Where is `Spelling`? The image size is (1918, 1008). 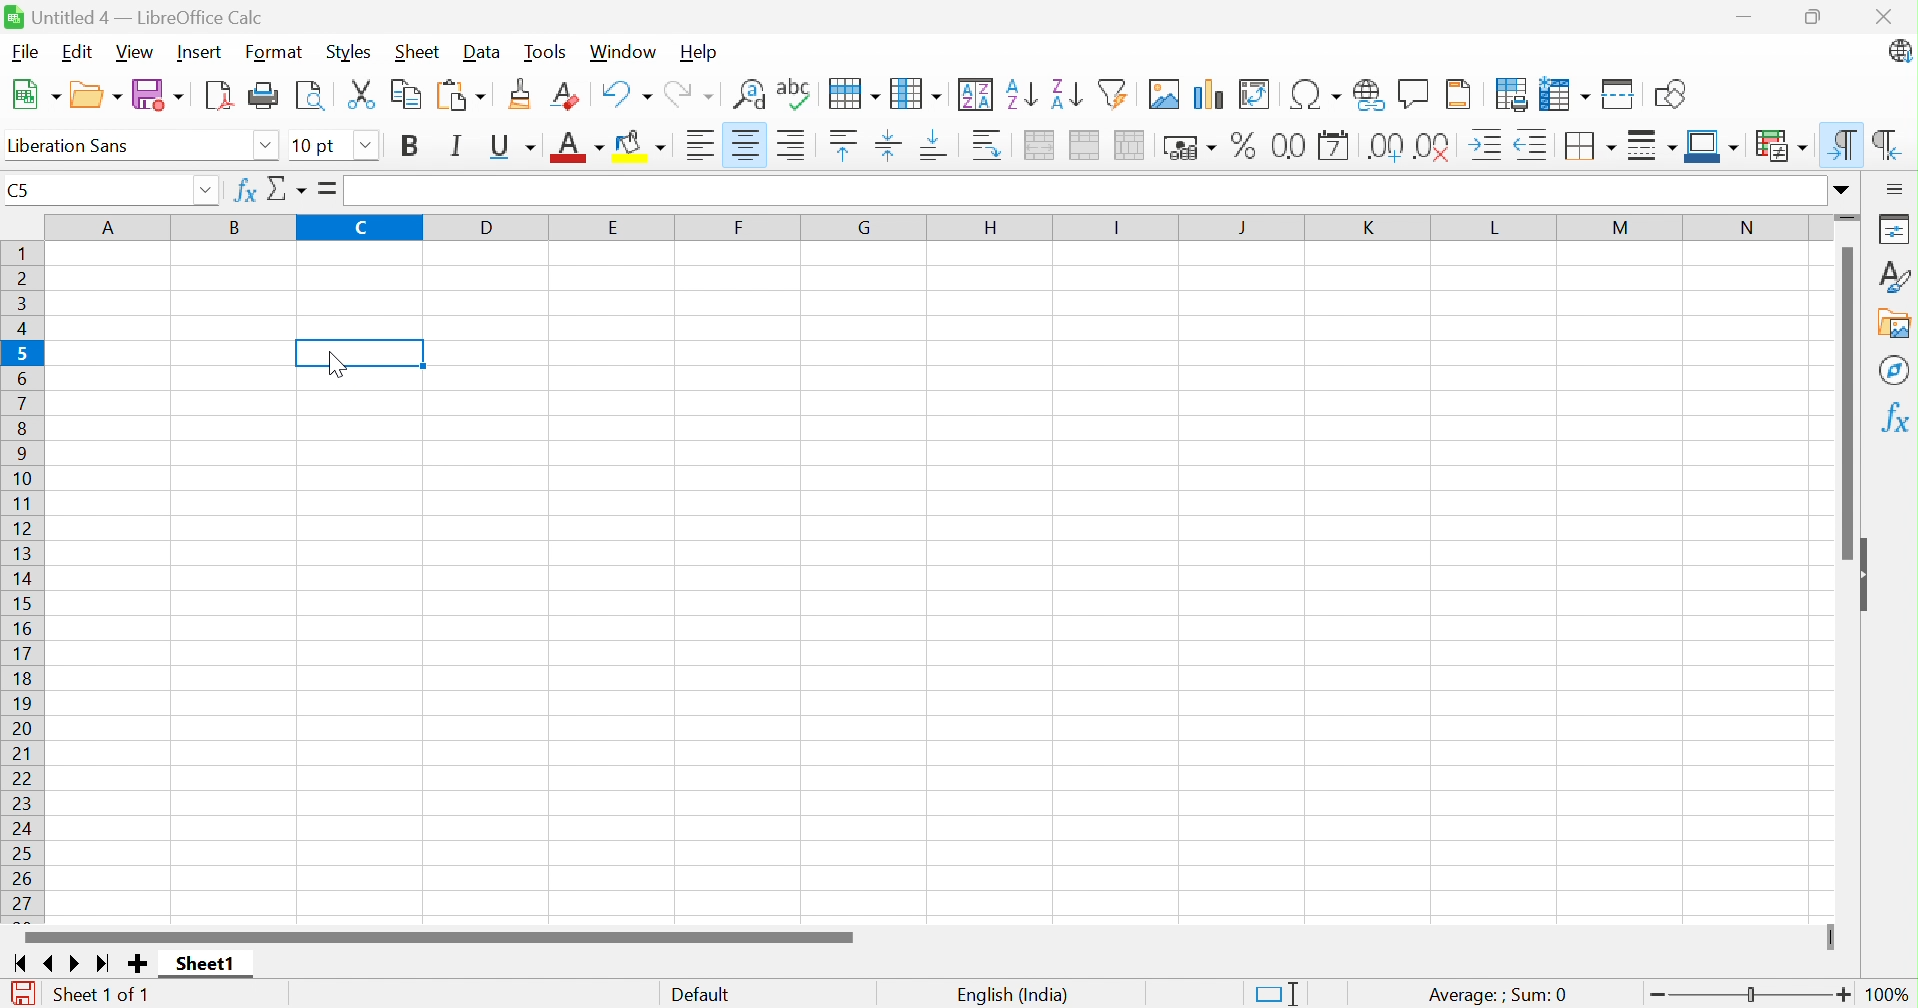
Spelling is located at coordinates (794, 94).